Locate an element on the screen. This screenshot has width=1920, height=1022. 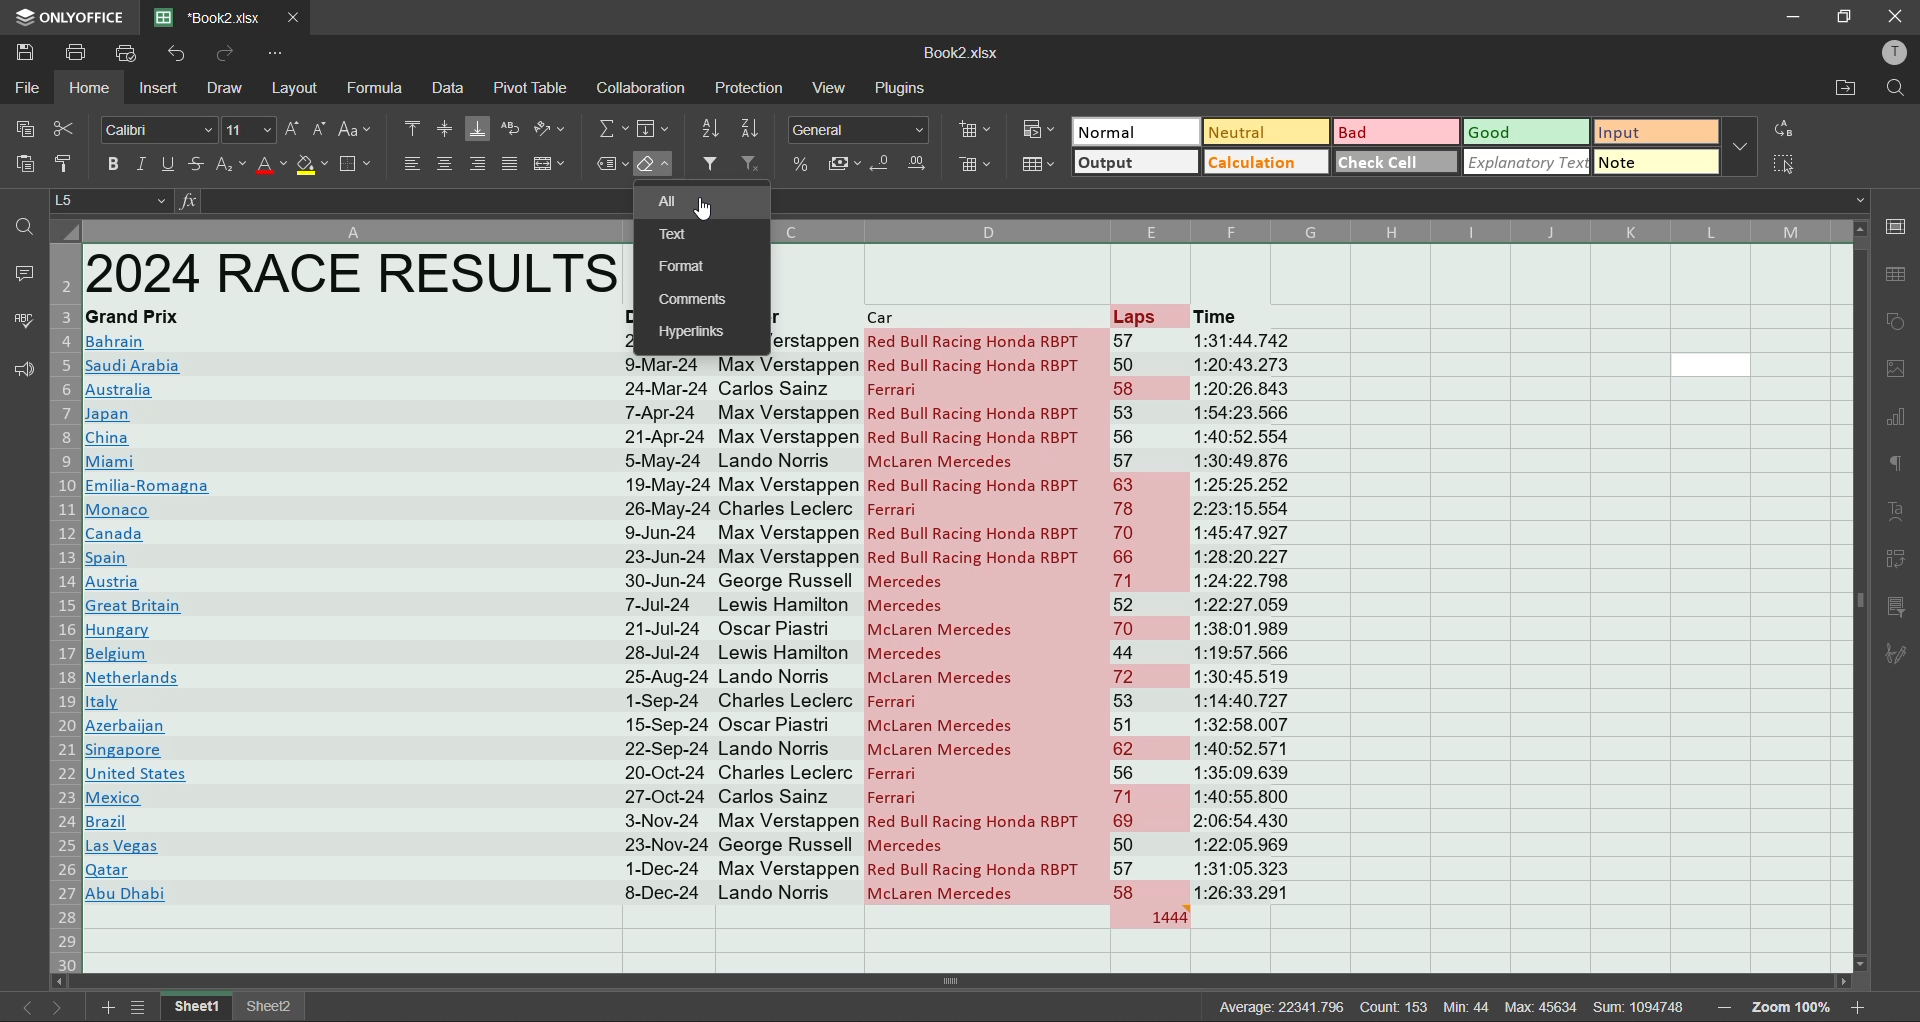
 is located at coordinates (654, 130).